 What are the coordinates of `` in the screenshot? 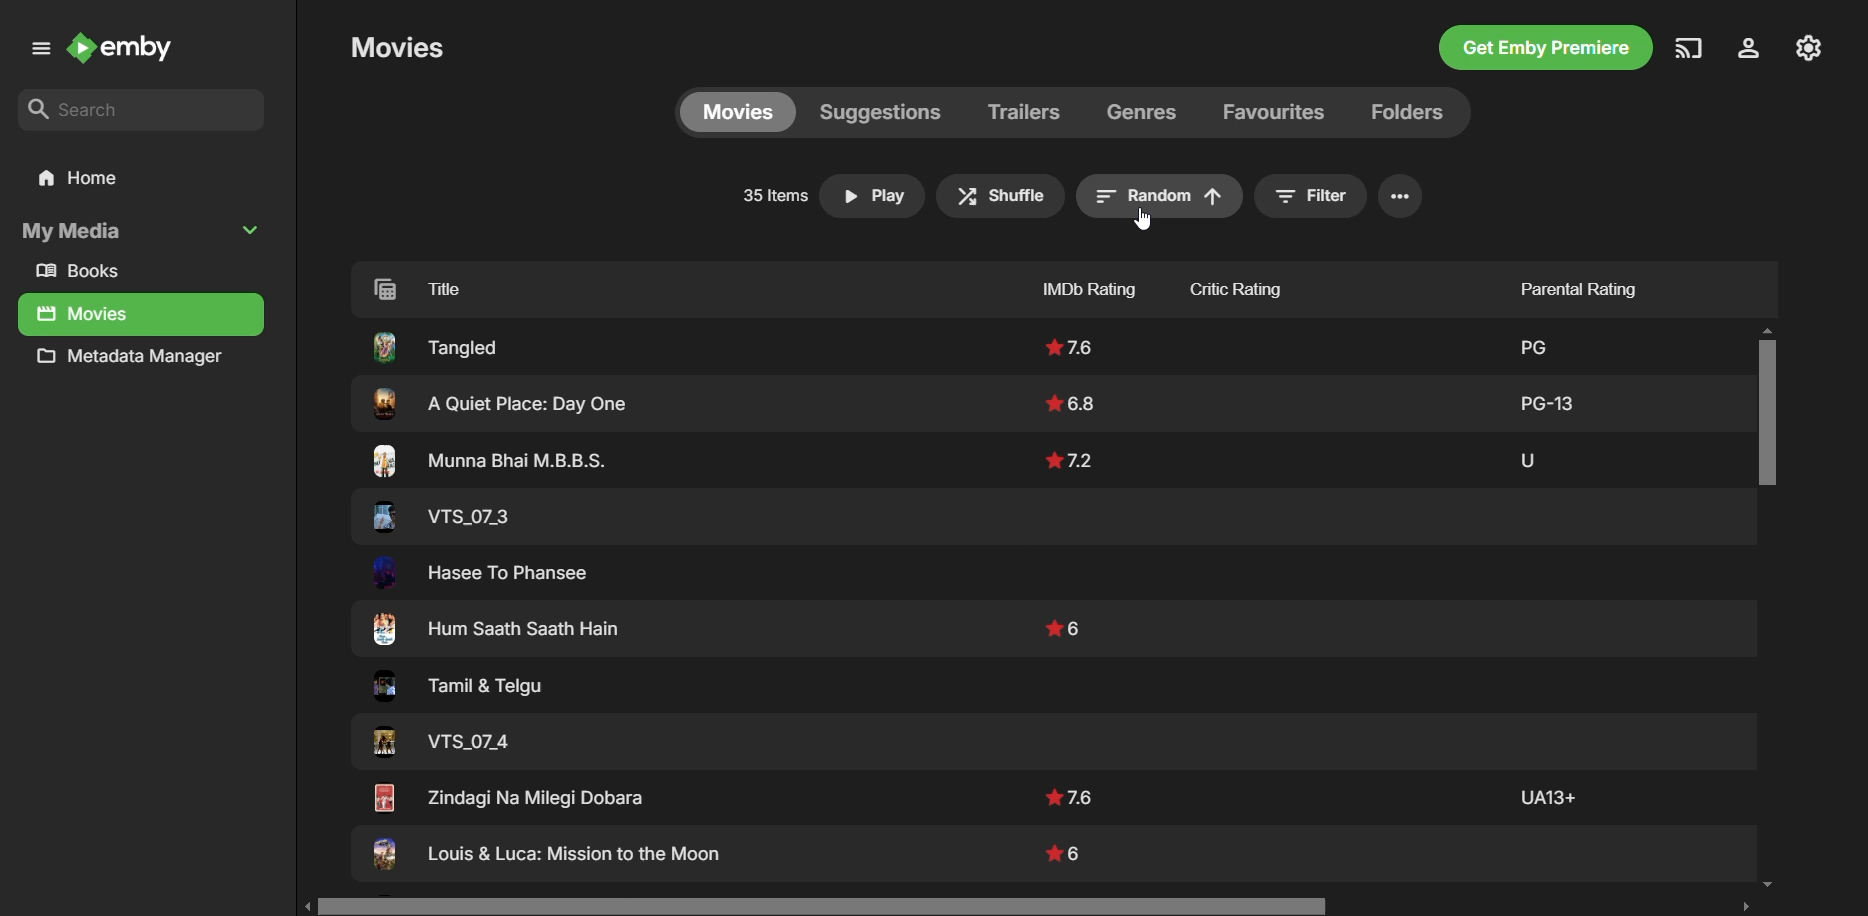 It's located at (1072, 459).